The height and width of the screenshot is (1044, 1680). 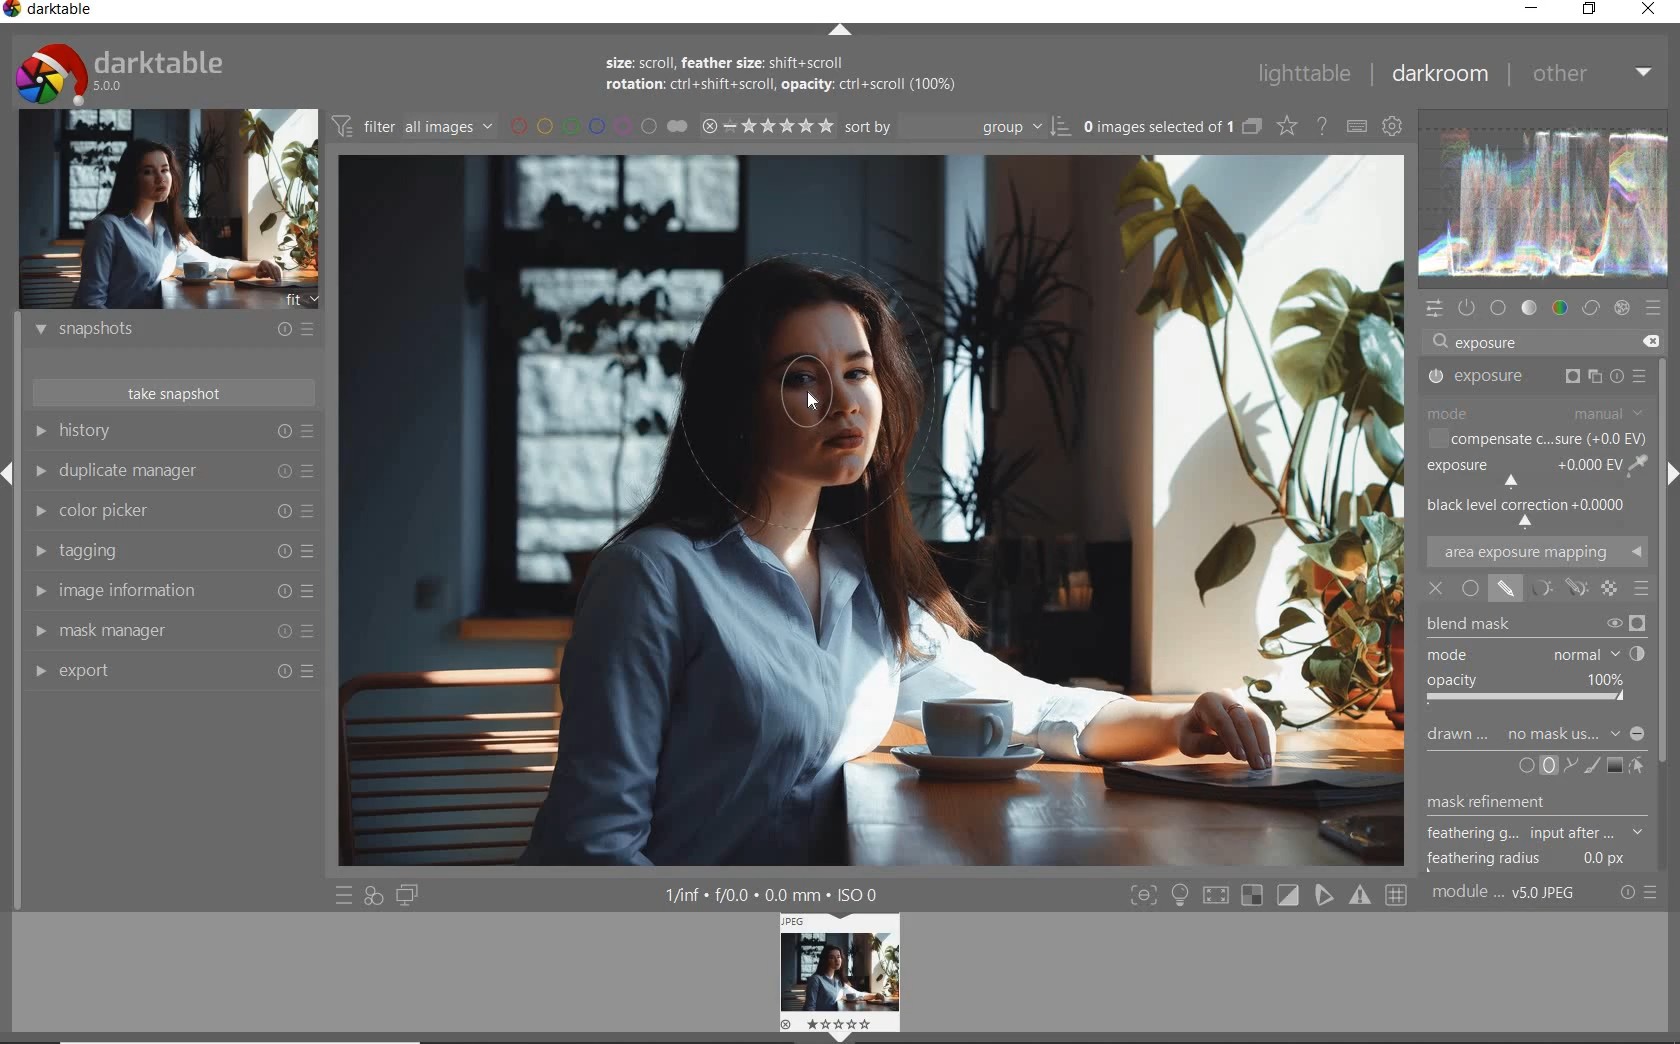 What do you see at coordinates (1305, 72) in the screenshot?
I see `lighttable` at bounding box center [1305, 72].